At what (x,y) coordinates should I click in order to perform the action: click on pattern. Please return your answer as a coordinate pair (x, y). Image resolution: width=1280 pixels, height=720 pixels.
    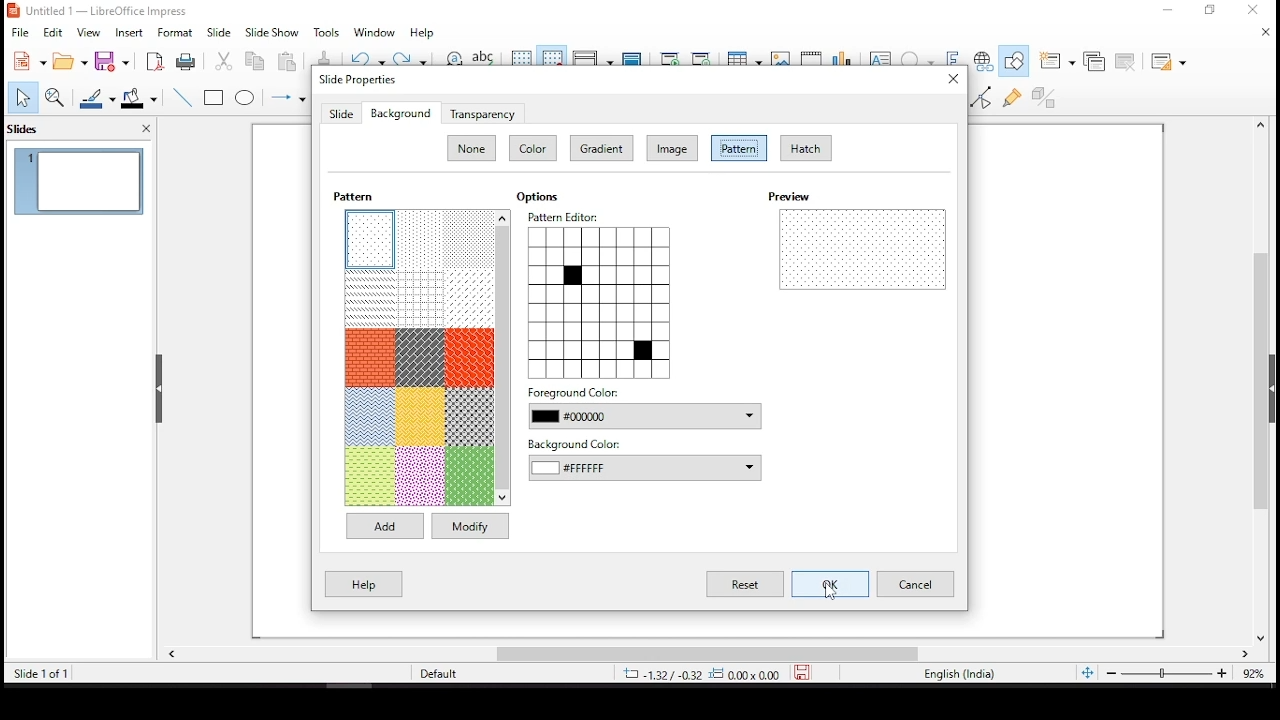
    Looking at the image, I should click on (739, 147).